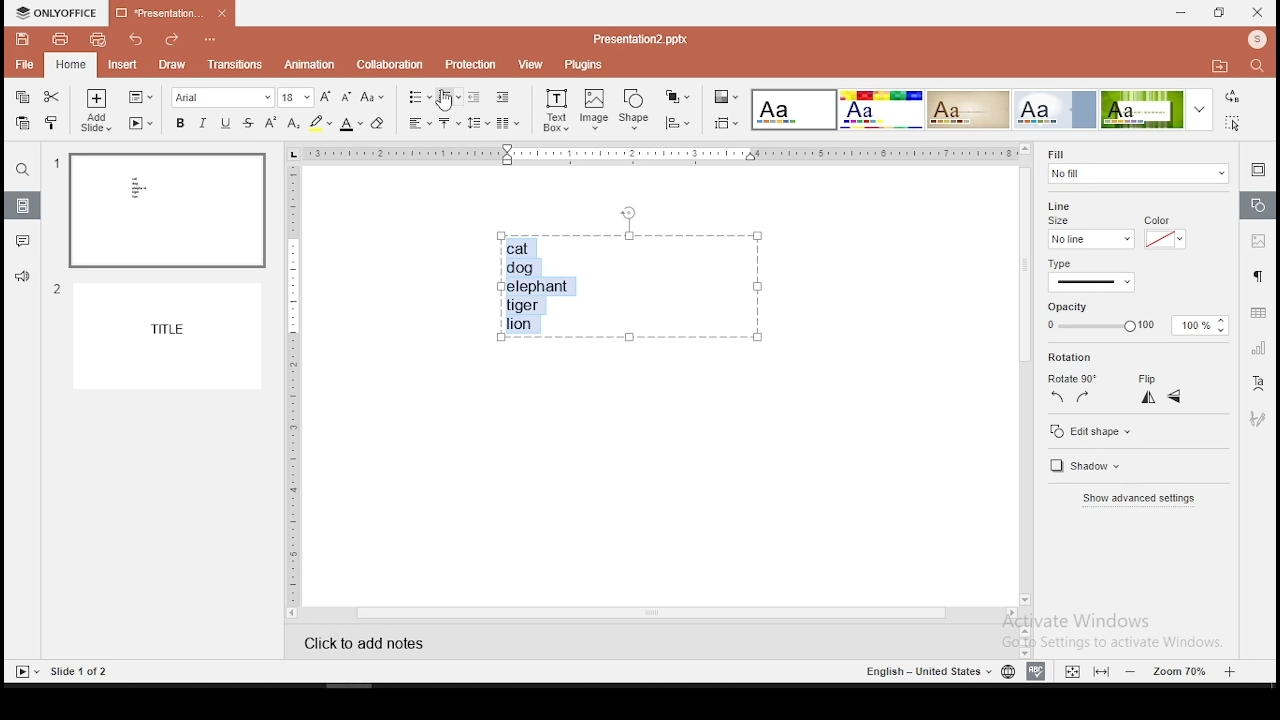  Describe the element at coordinates (1088, 233) in the screenshot. I see `line size` at that location.